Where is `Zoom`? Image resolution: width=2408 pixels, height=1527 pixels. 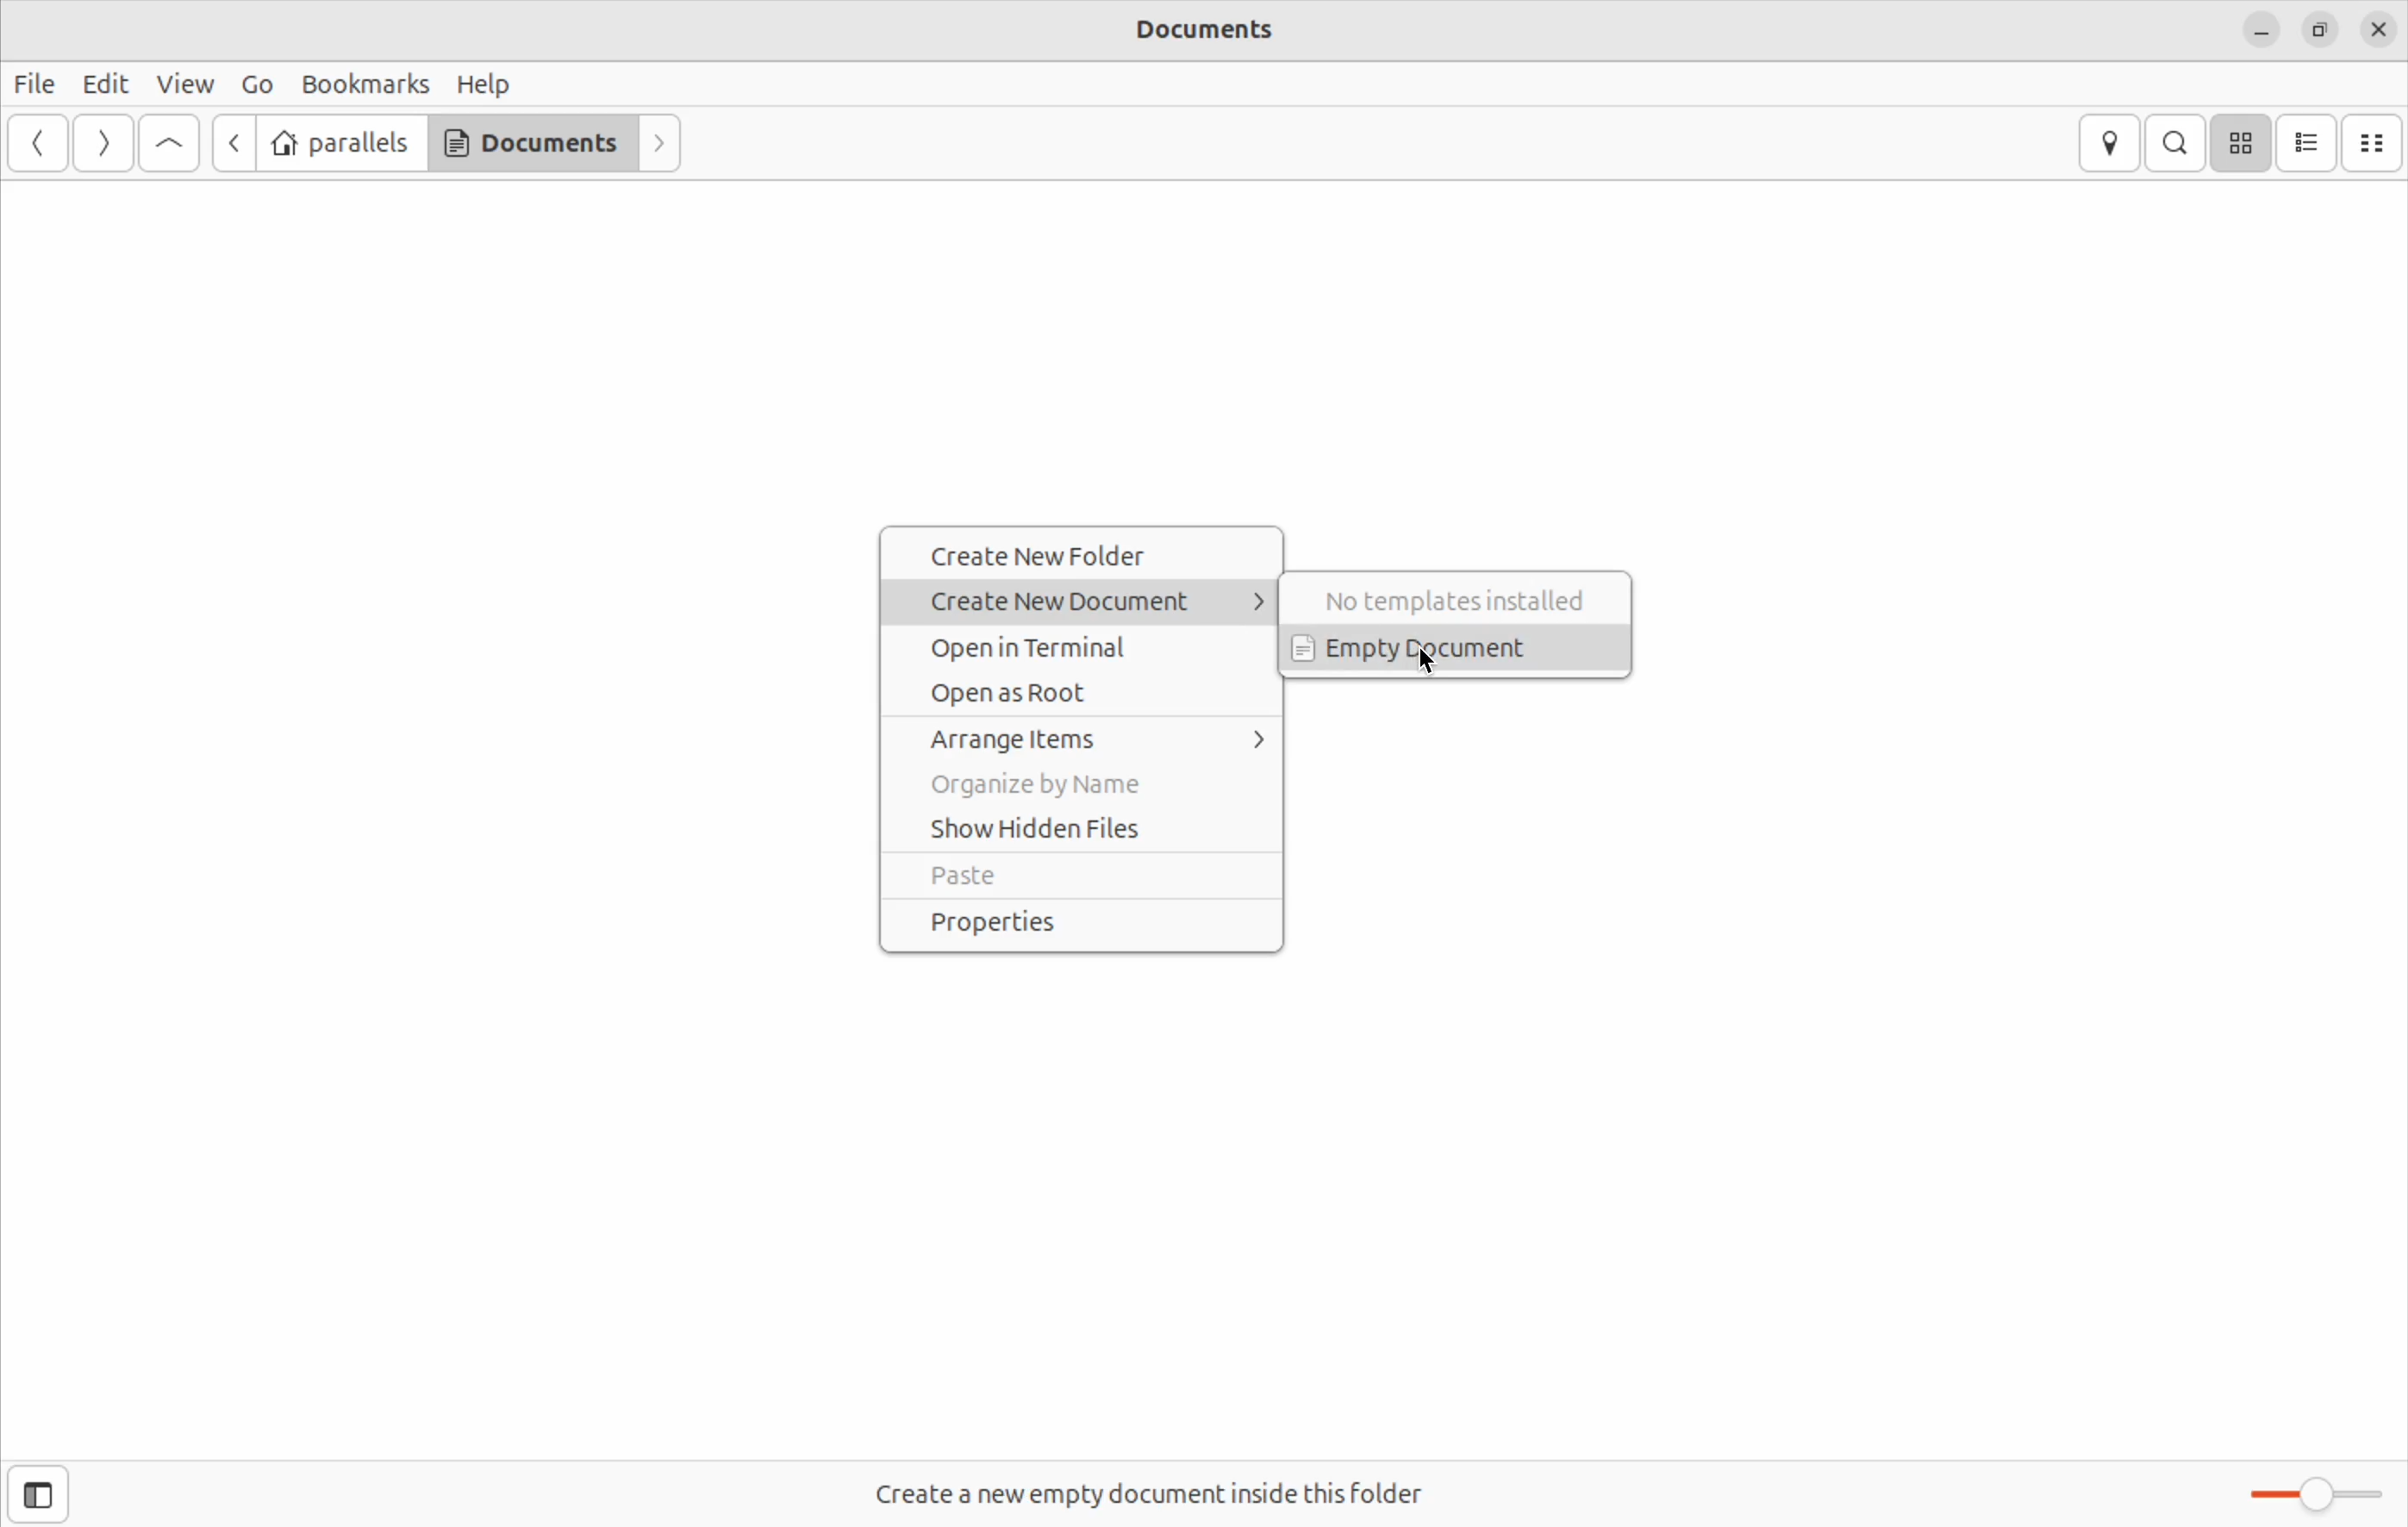
Zoom is located at coordinates (2314, 1496).